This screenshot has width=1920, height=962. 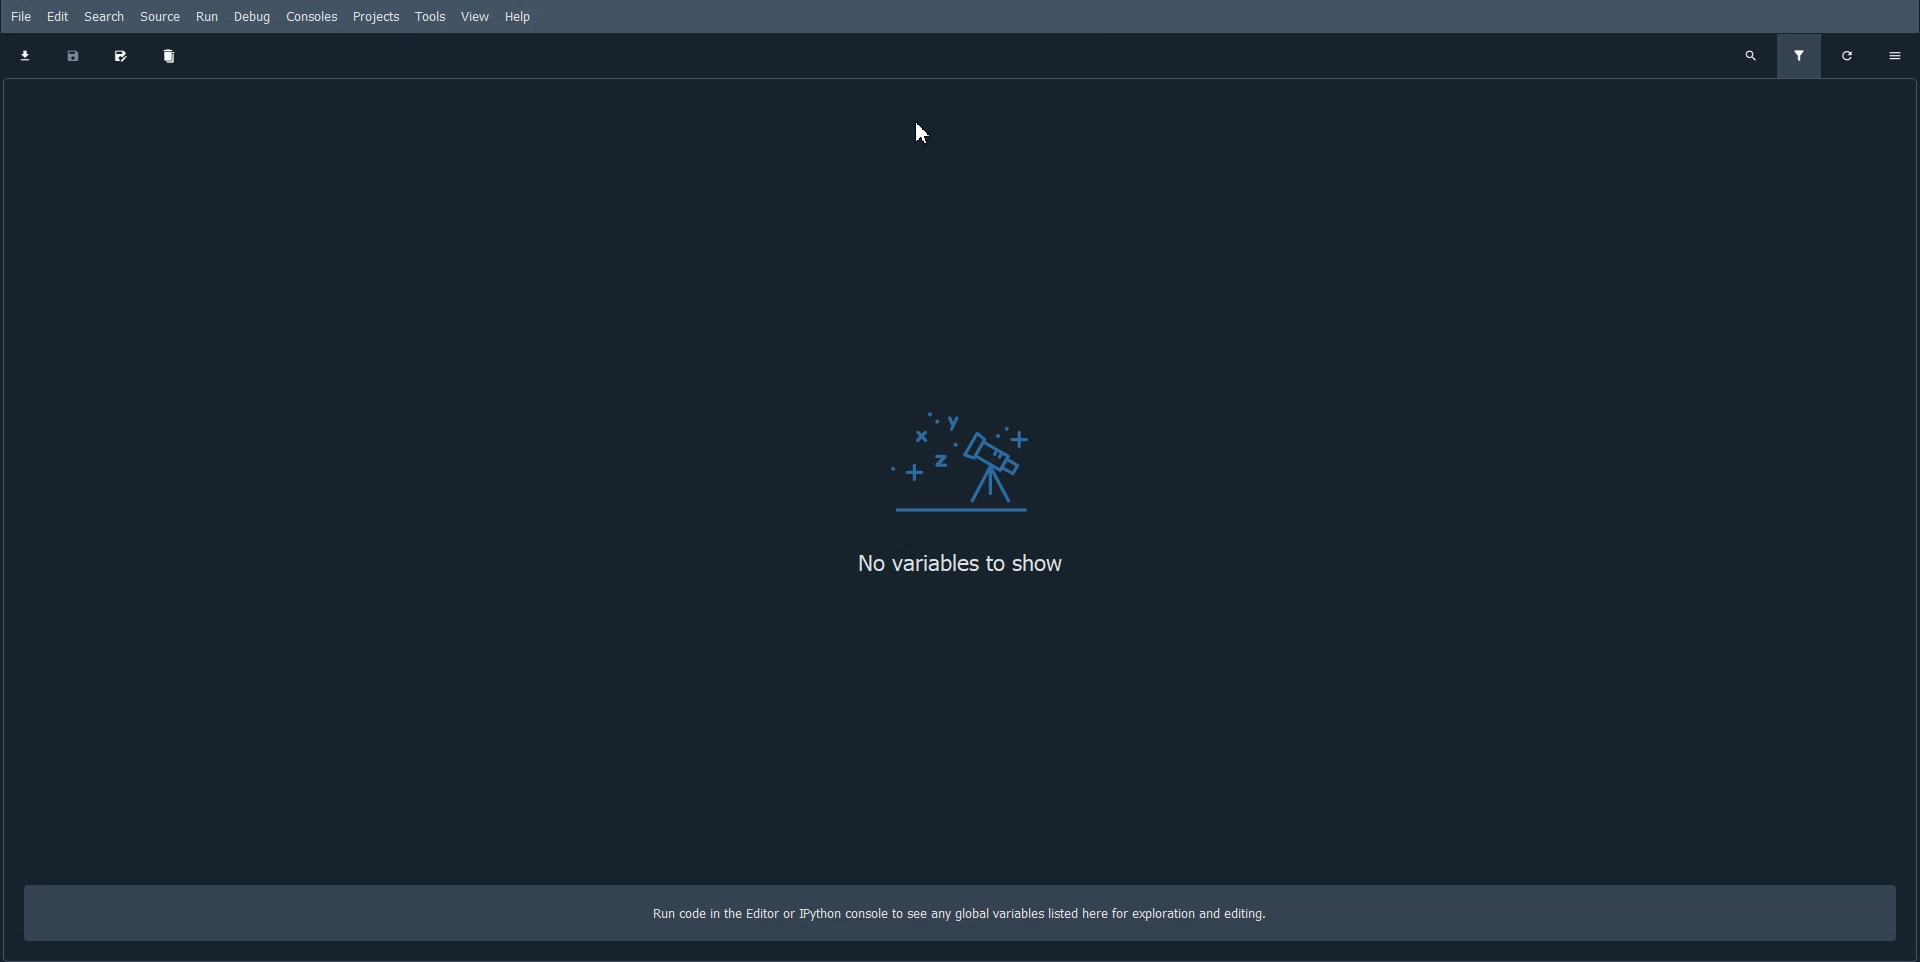 I want to click on Run, so click(x=208, y=17).